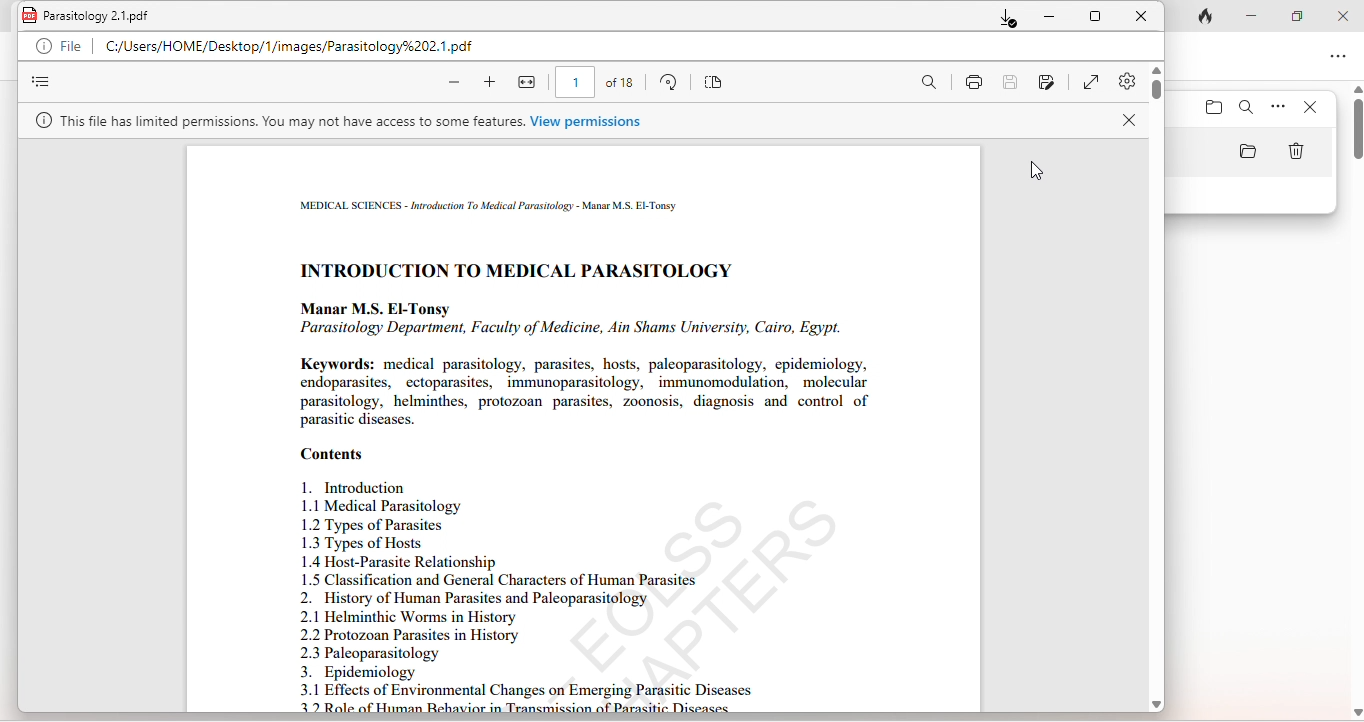  Describe the element at coordinates (1090, 84) in the screenshot. I see `expand` at that location.